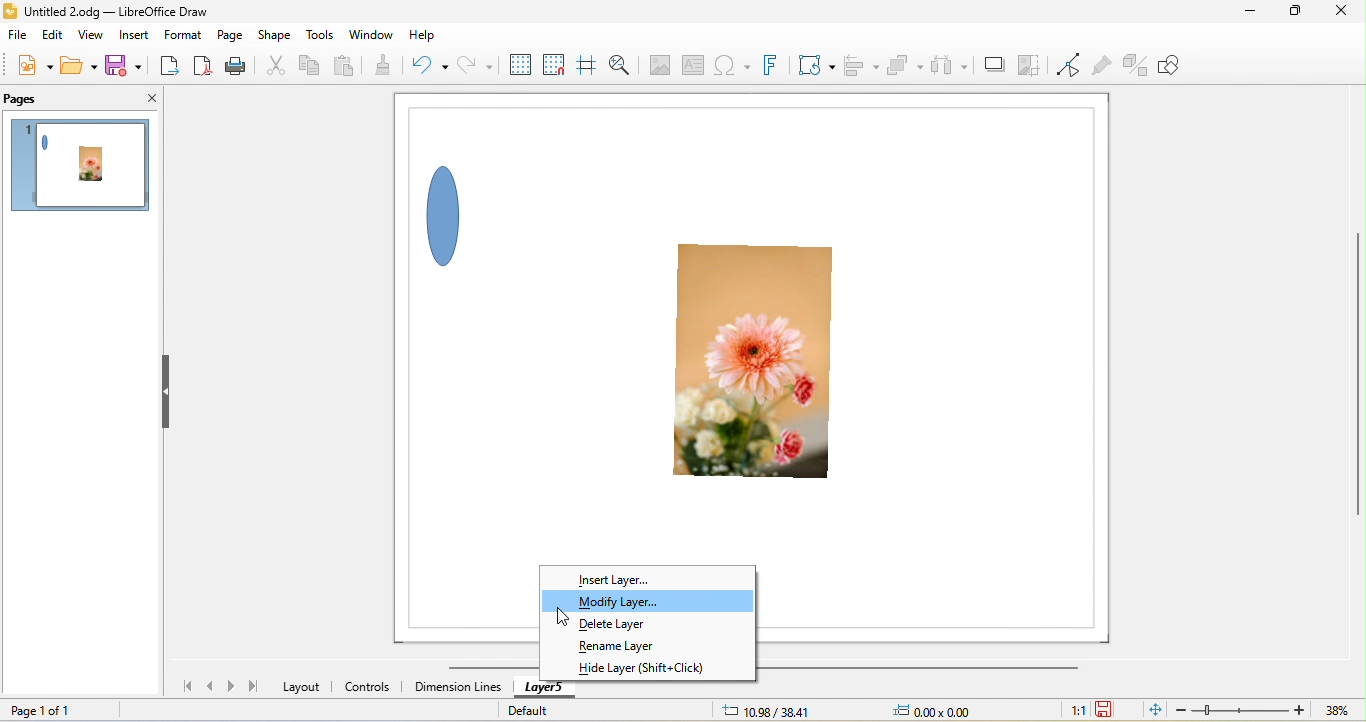  I want to click on export direct as pdf, so click(207, 67).